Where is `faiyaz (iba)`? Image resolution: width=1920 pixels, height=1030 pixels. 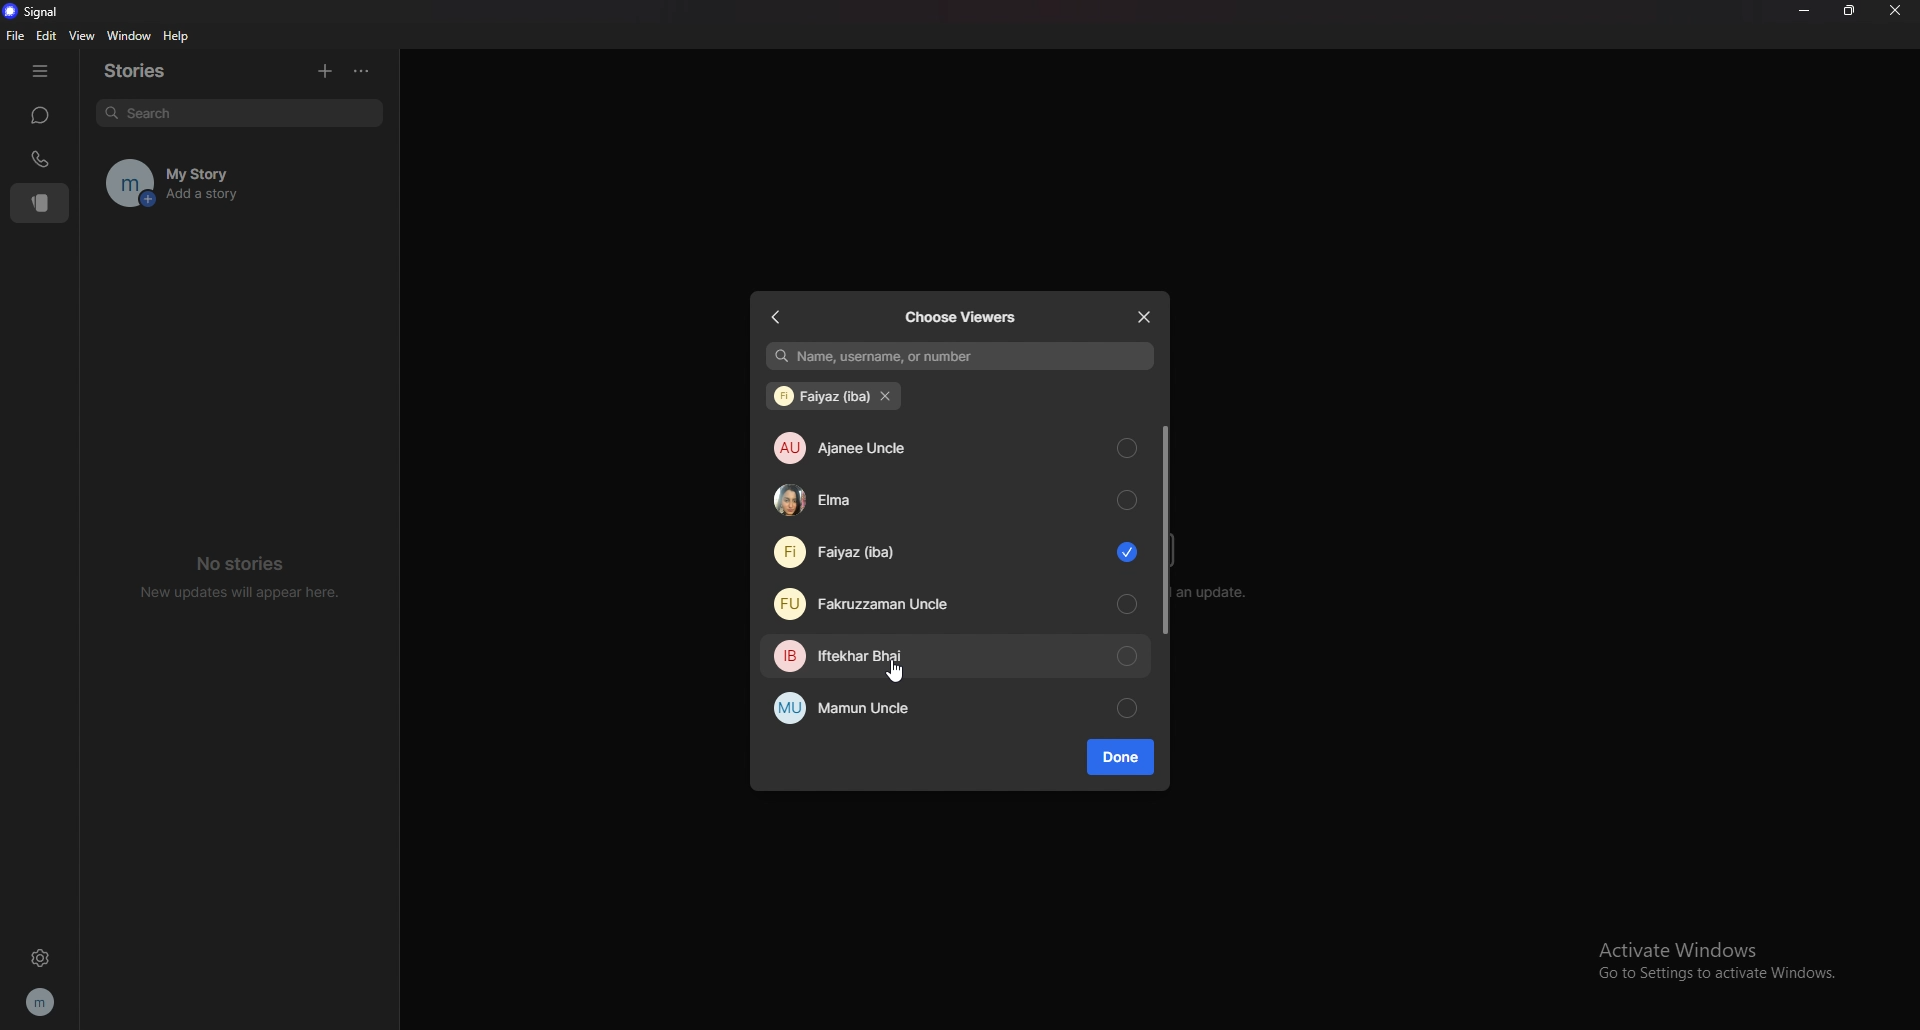
faiyaz (iba) is located at coordinates (960, 553).